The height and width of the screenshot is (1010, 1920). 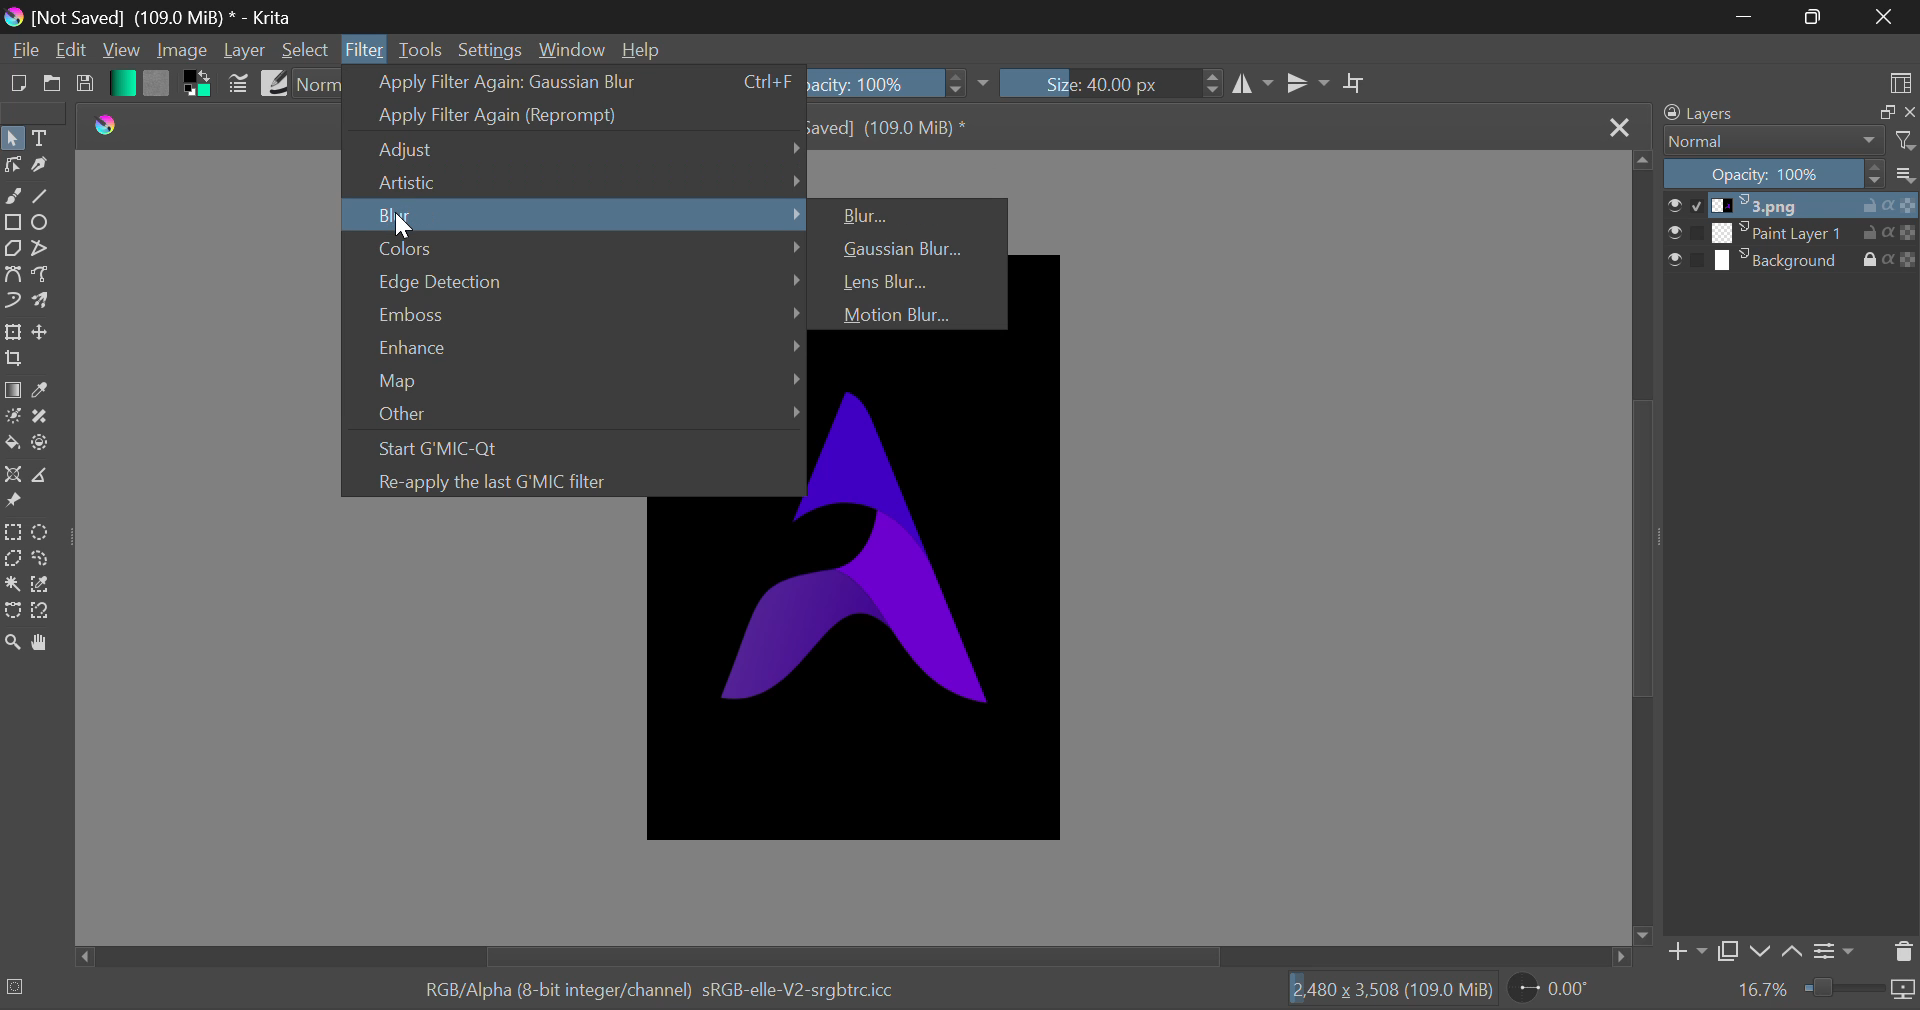 What do you see at coordinates (12, 249) in the screenshot?
I see `Polygons` at bounding box center [12, 249].